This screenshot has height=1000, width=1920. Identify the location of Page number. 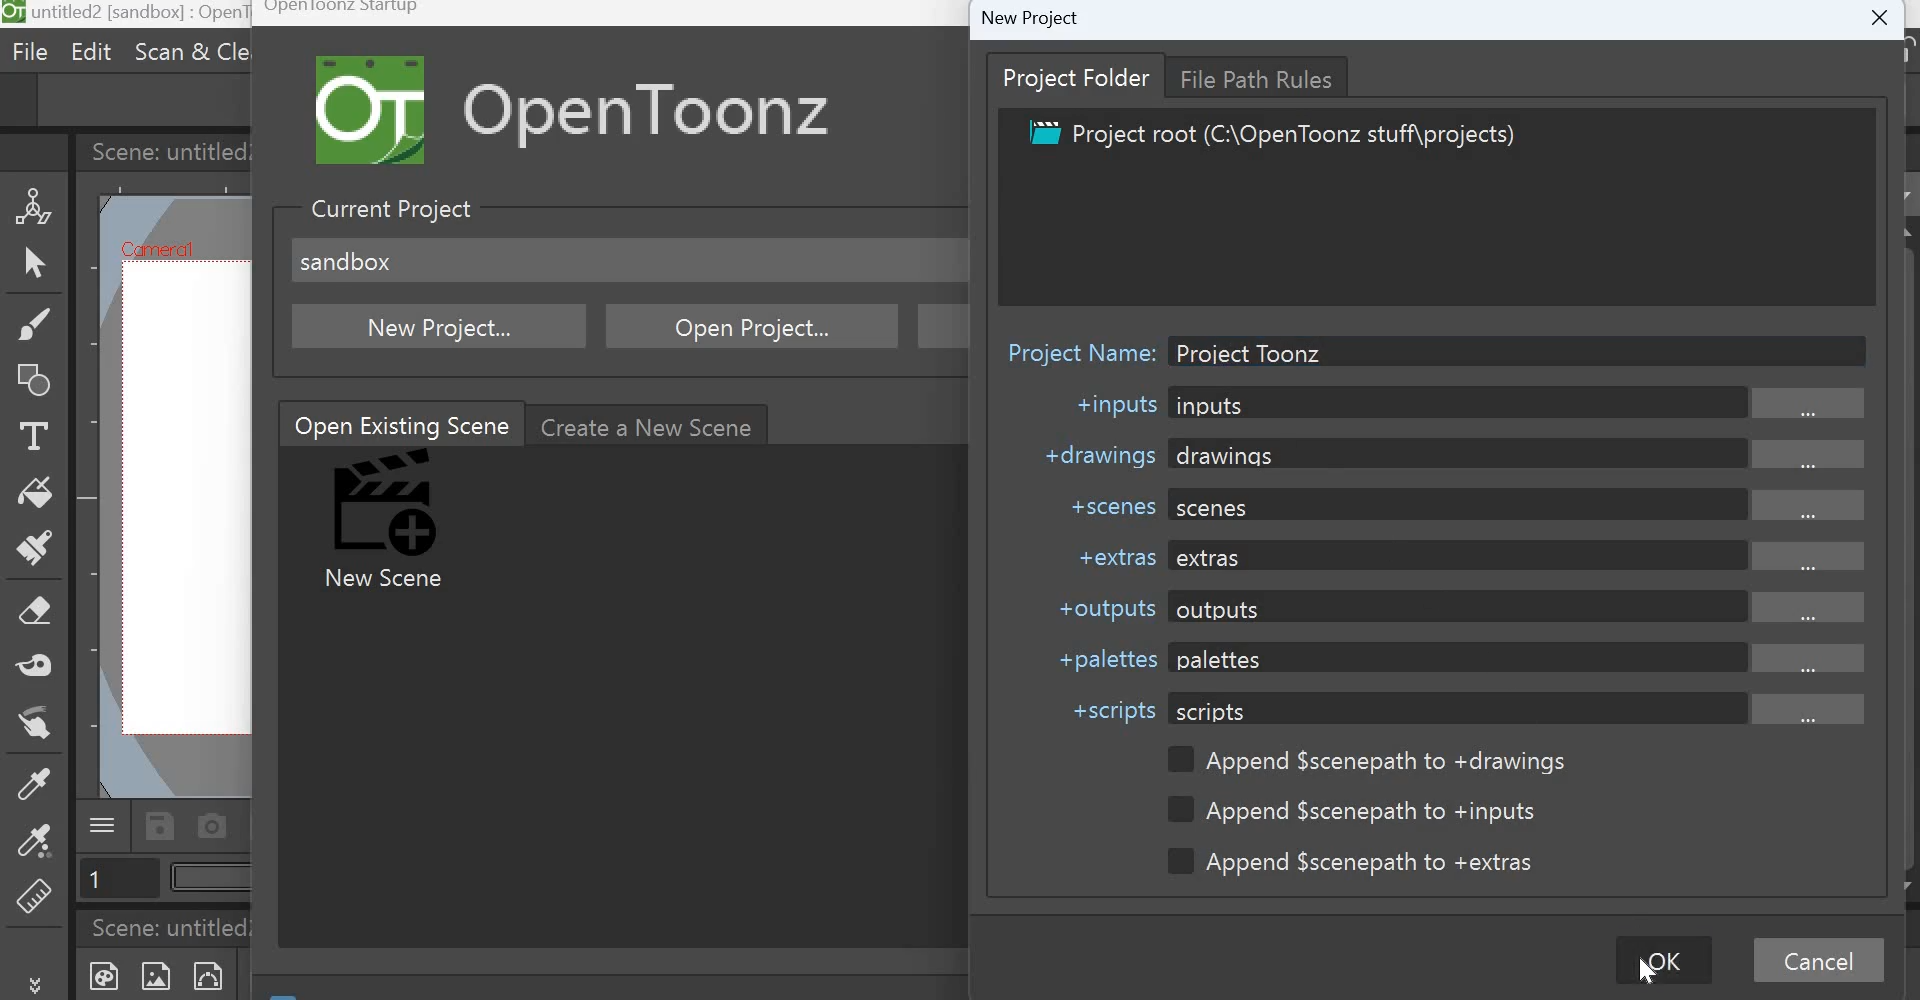
(118, 881).